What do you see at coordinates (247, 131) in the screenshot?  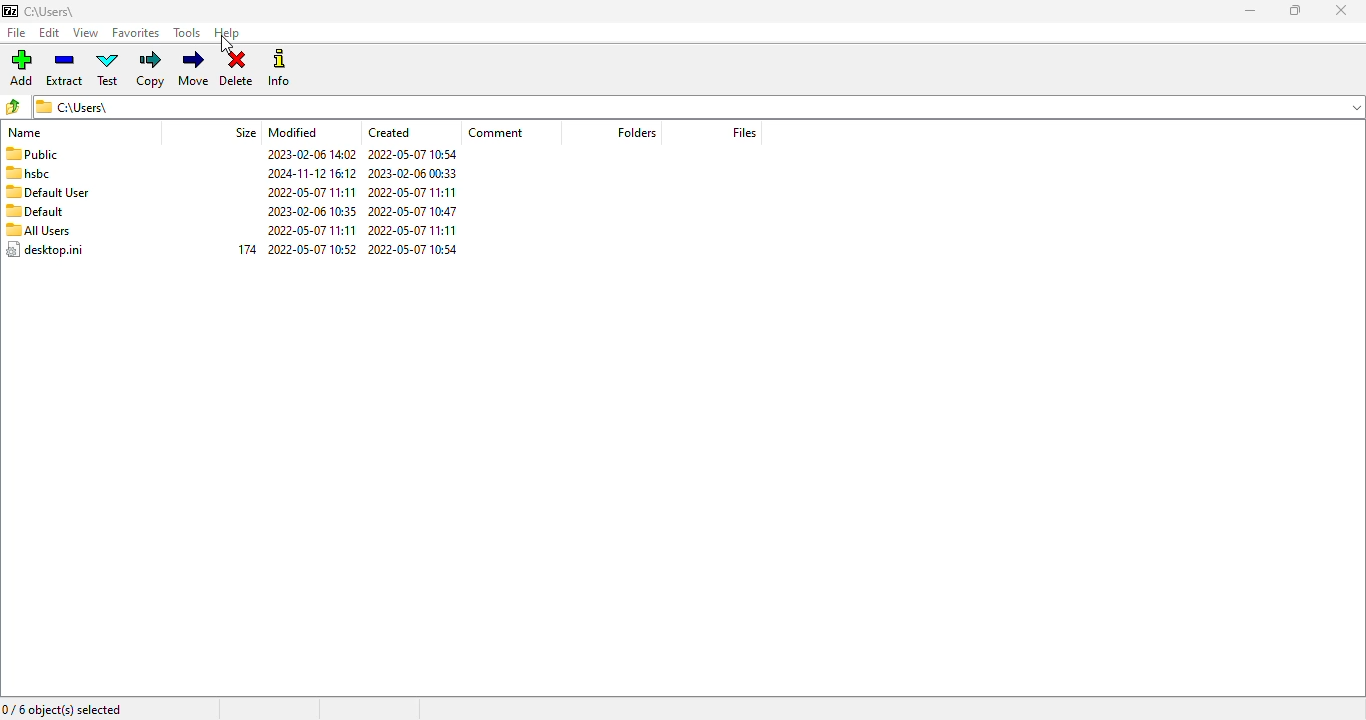 I see `size` at bounding box center [247, 131].